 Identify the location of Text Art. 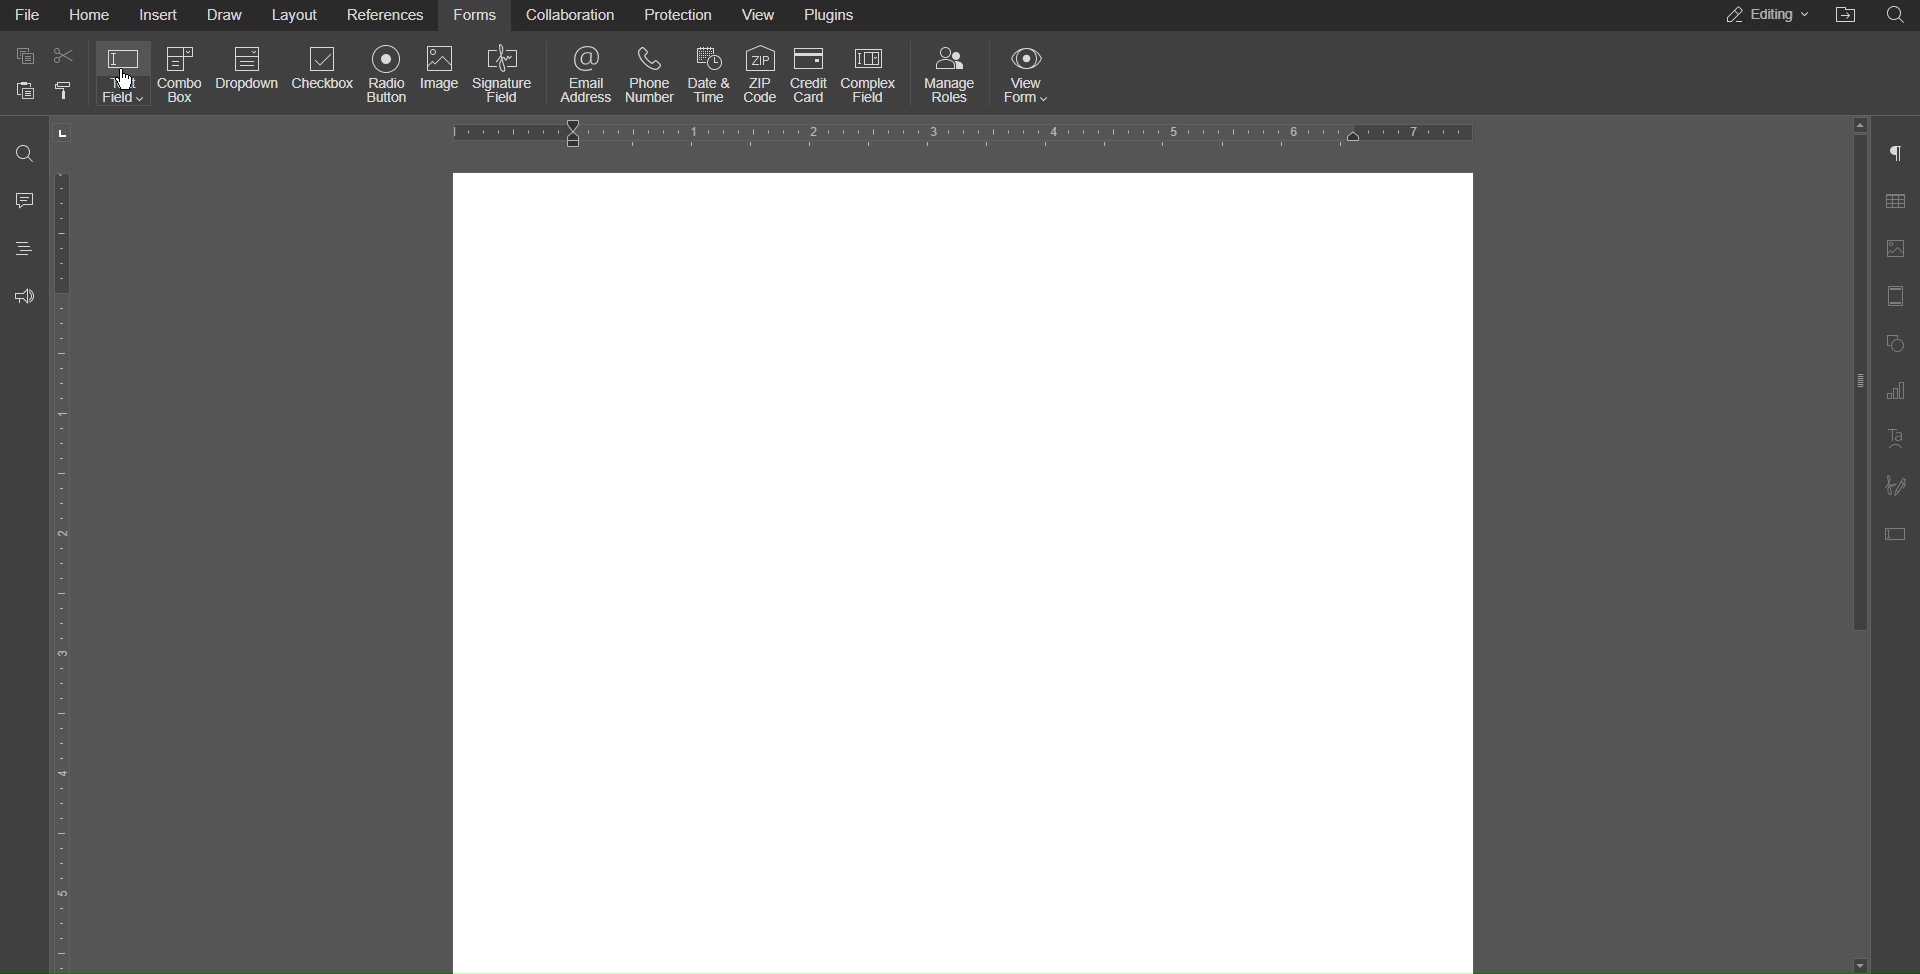
(1900, 442).